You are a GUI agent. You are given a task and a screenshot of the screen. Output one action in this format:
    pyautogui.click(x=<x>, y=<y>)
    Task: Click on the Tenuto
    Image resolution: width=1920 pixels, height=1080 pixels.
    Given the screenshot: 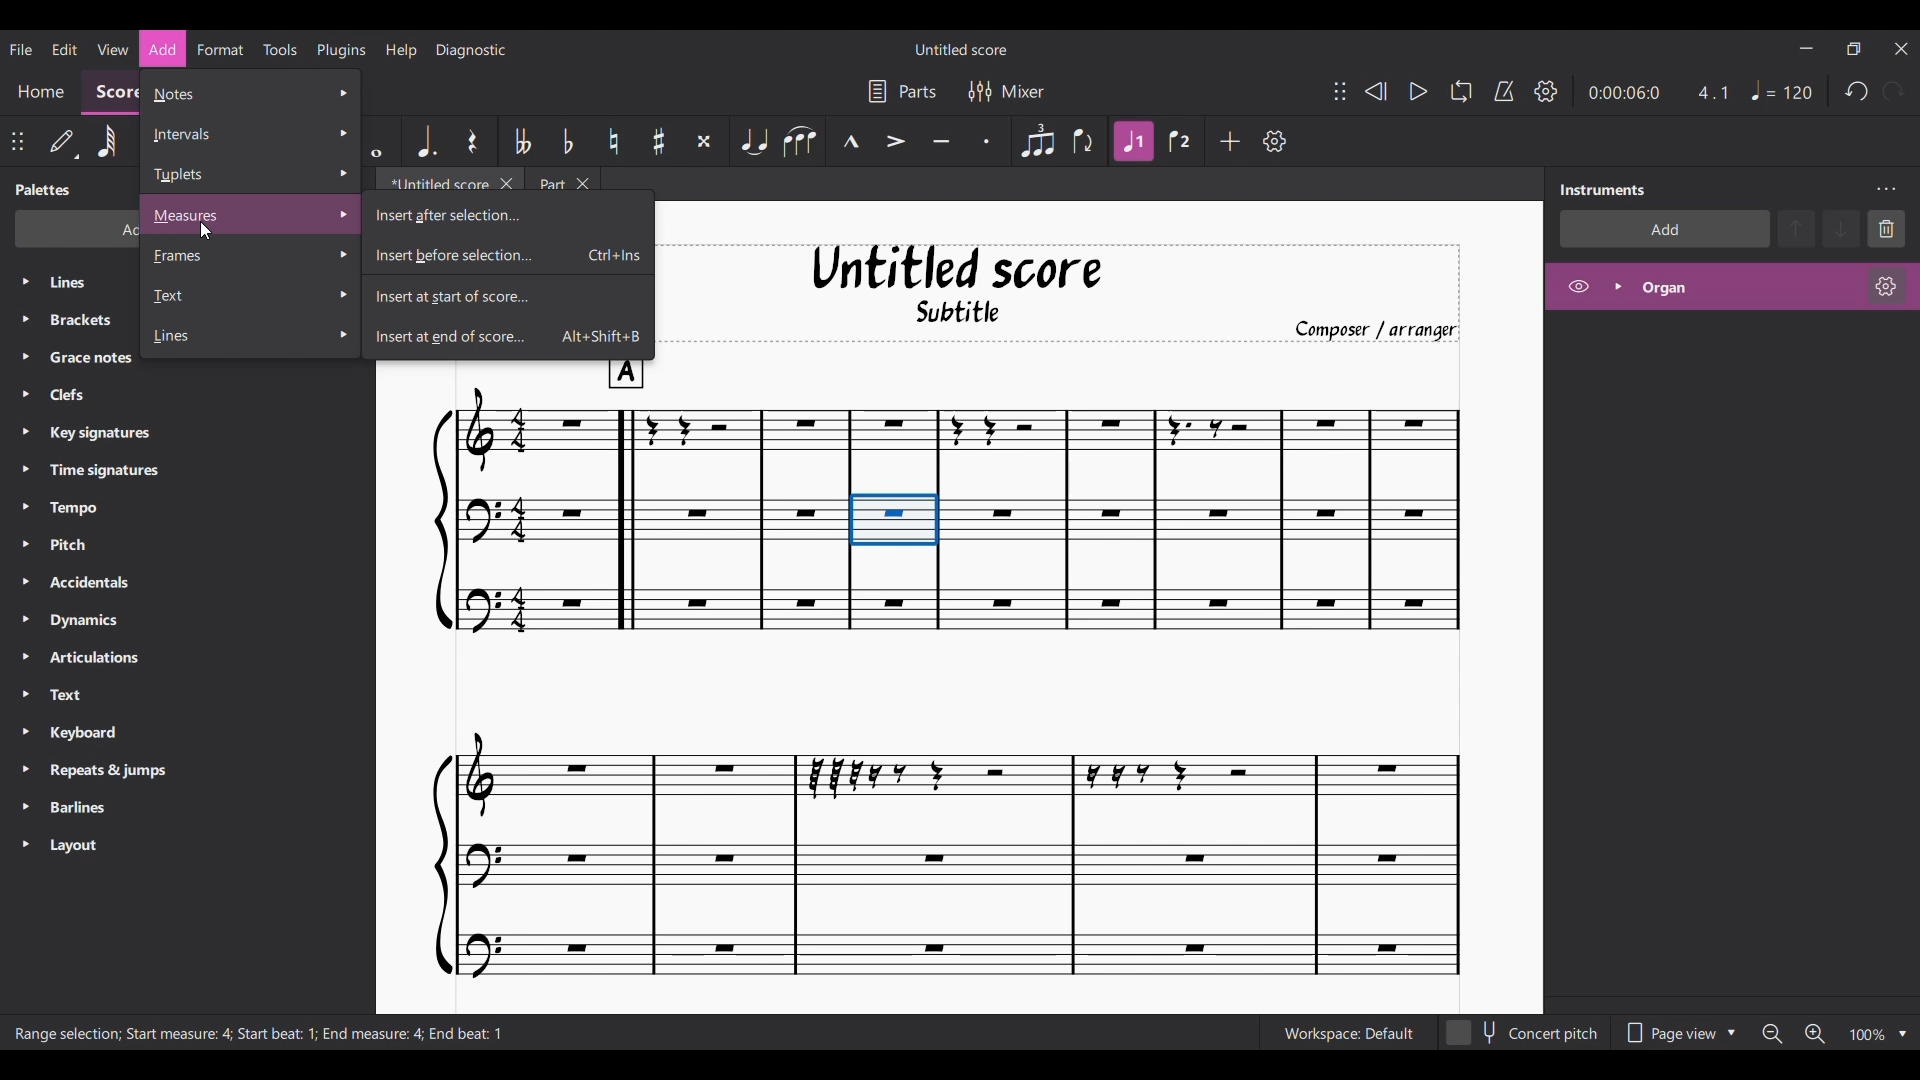 What is the action you would take?
    pyautogui.click(x=941, y=143)
    